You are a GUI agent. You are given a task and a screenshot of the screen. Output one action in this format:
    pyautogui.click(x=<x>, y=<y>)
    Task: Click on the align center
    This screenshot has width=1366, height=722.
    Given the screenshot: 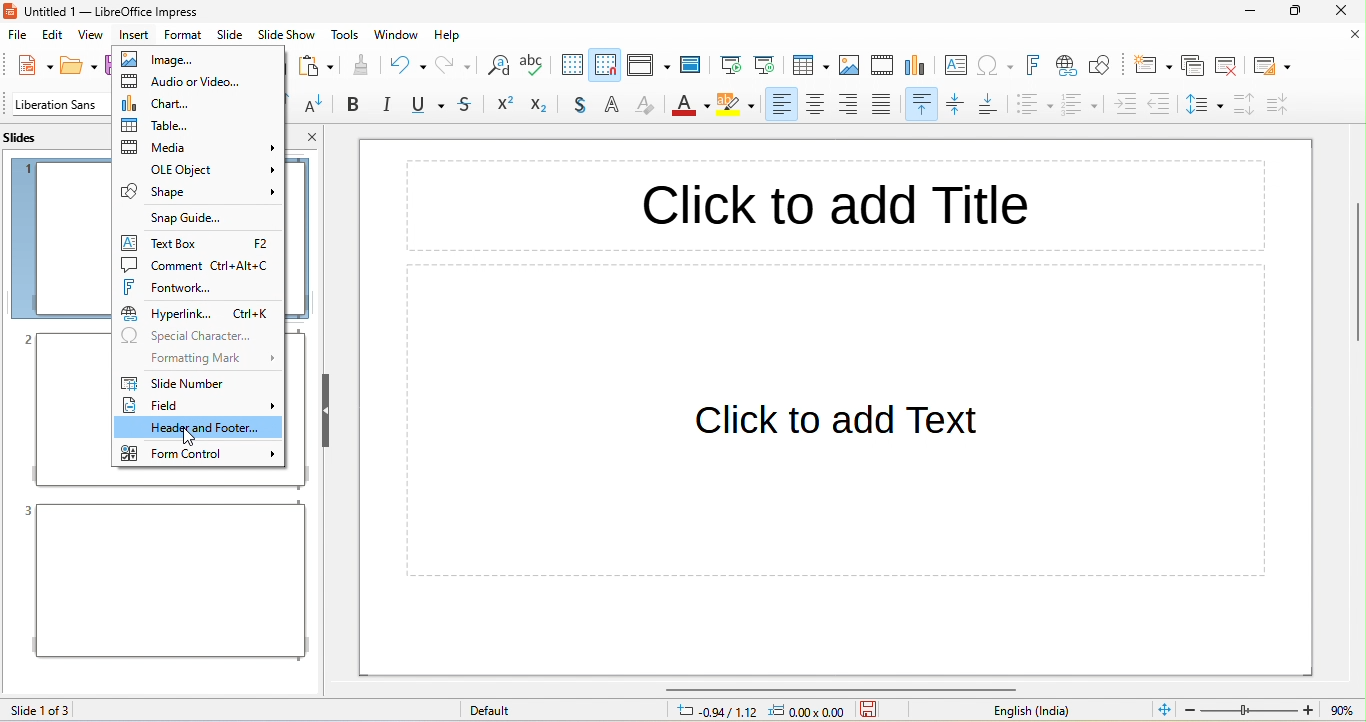 What is the action you would take?
    pyautogui.click(x=816, y=105)
    